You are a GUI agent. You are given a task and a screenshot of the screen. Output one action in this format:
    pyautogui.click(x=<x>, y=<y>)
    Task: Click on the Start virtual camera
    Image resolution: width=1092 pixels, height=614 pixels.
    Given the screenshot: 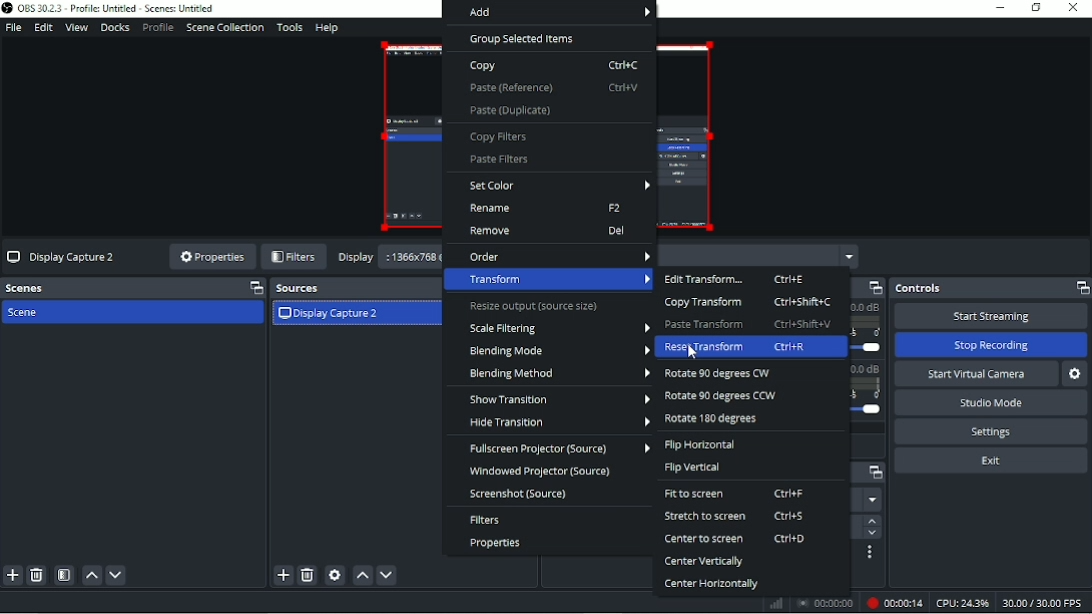 What is the action you would take?
    pyautogui.click(x=977, y=374)
    